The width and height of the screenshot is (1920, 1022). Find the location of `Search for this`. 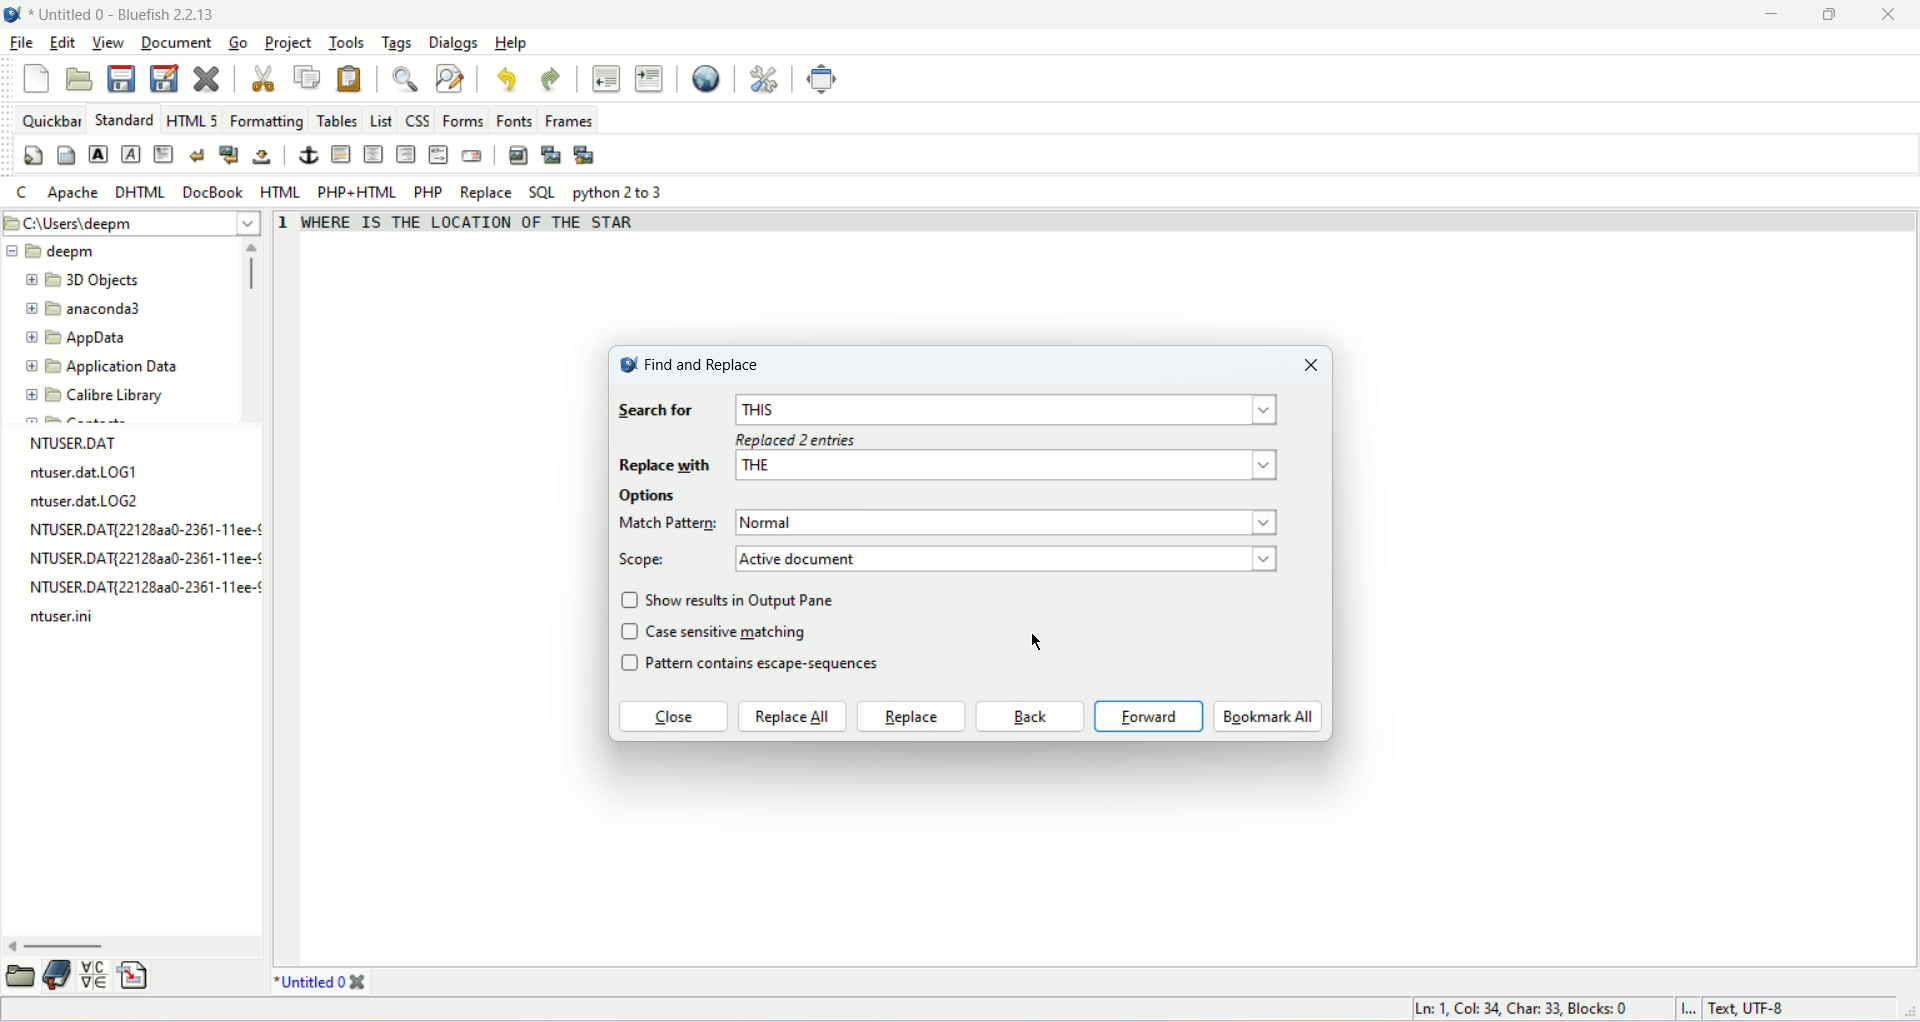

Search for this is located at coordinates (953, 411).